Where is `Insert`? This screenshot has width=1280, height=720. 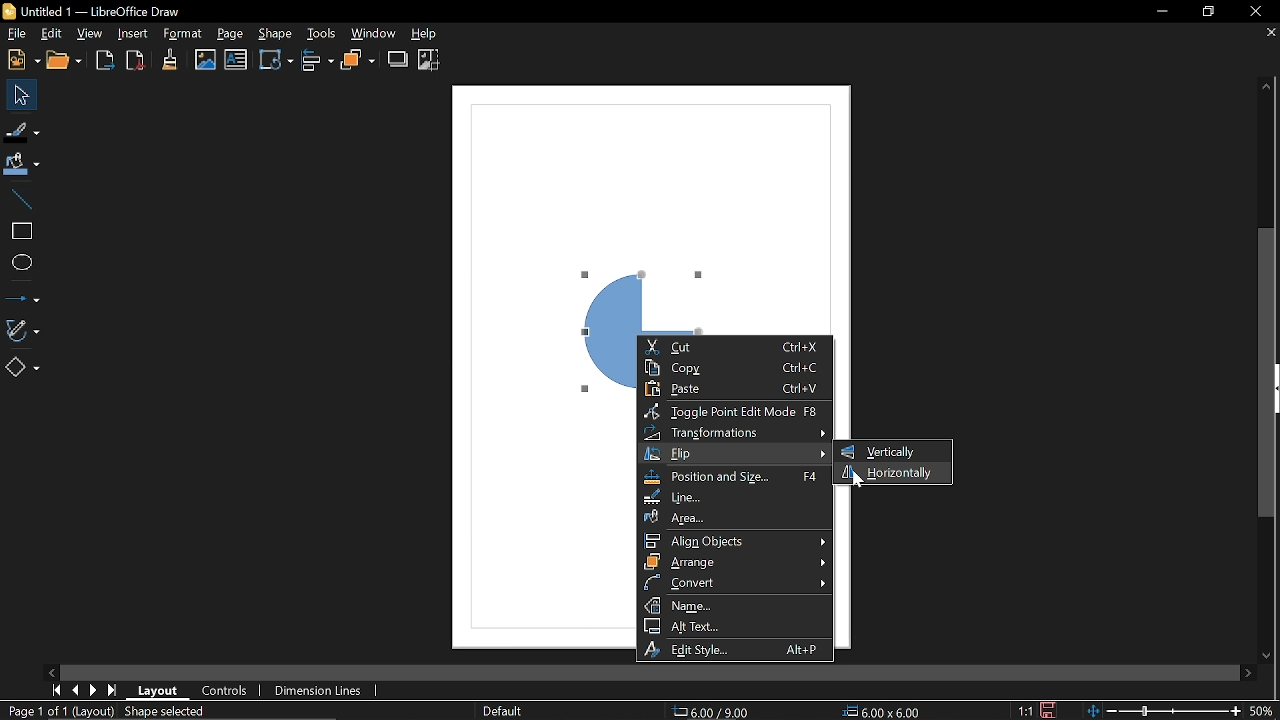
Insert is located at coordinates (130, 35).